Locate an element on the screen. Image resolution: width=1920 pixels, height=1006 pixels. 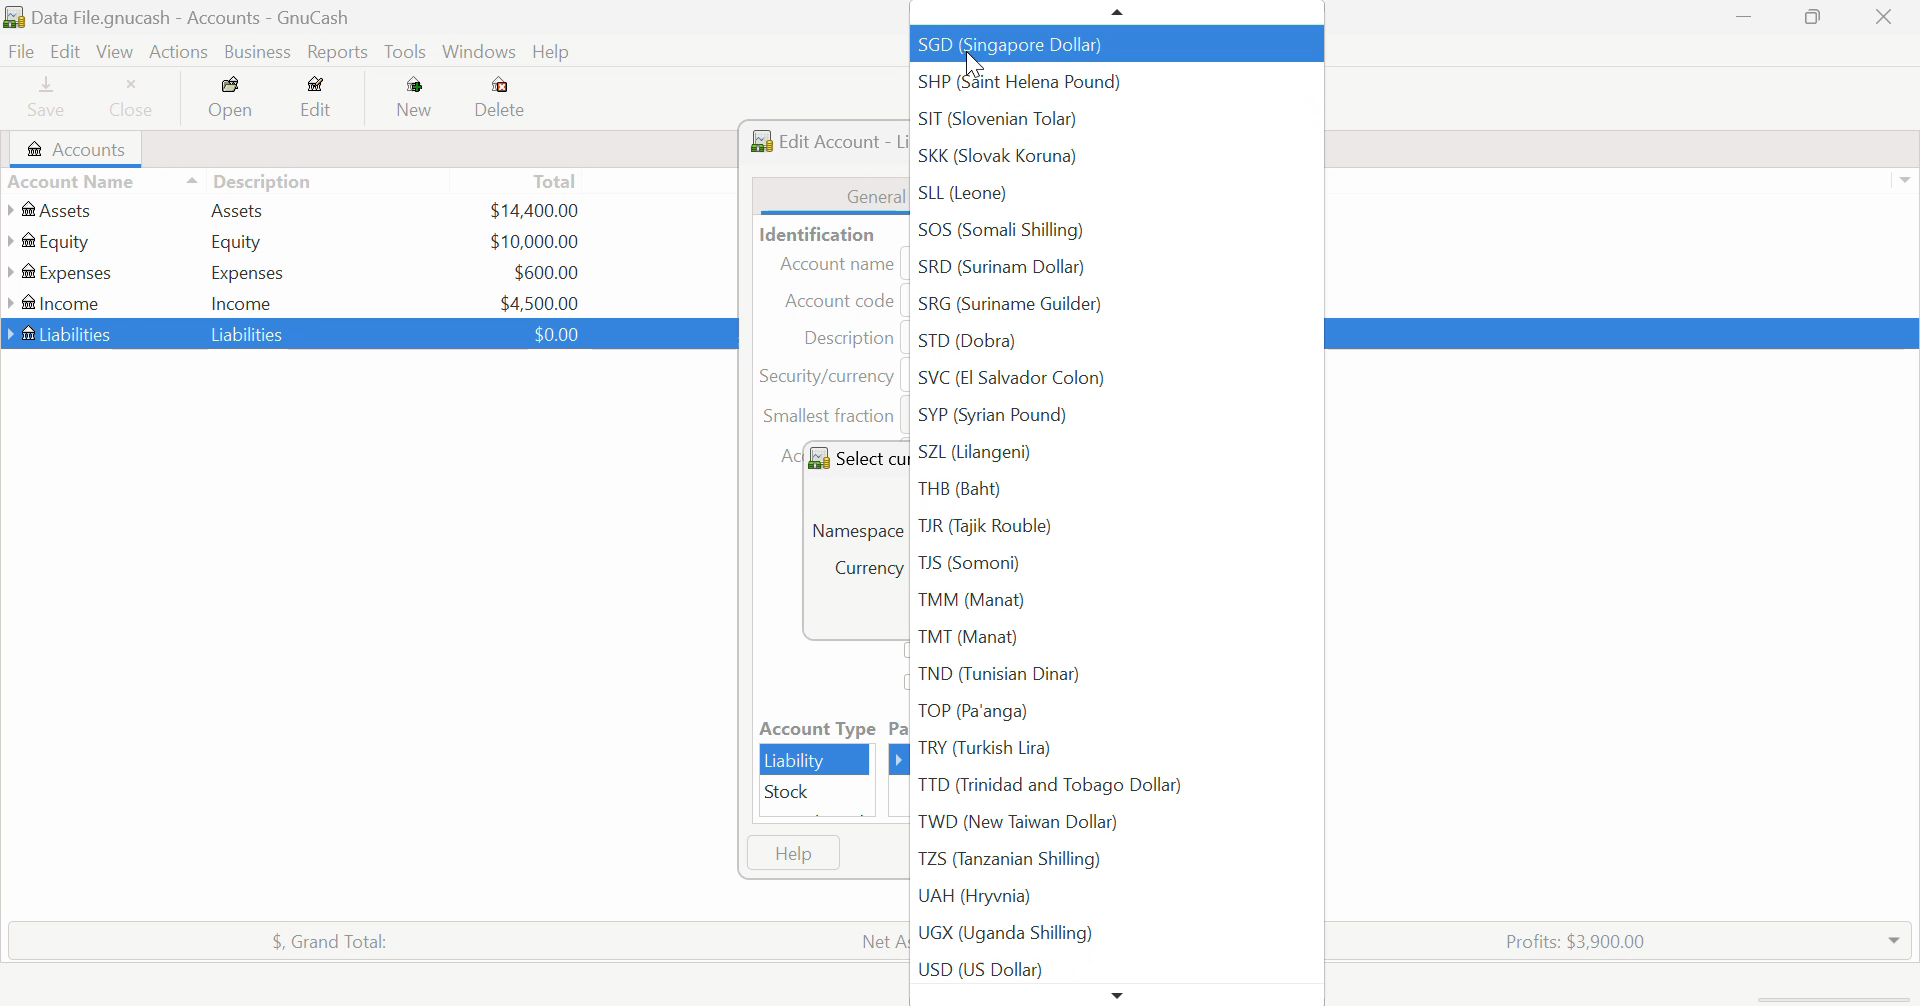
SRD is located at coordinates (1115, 270).